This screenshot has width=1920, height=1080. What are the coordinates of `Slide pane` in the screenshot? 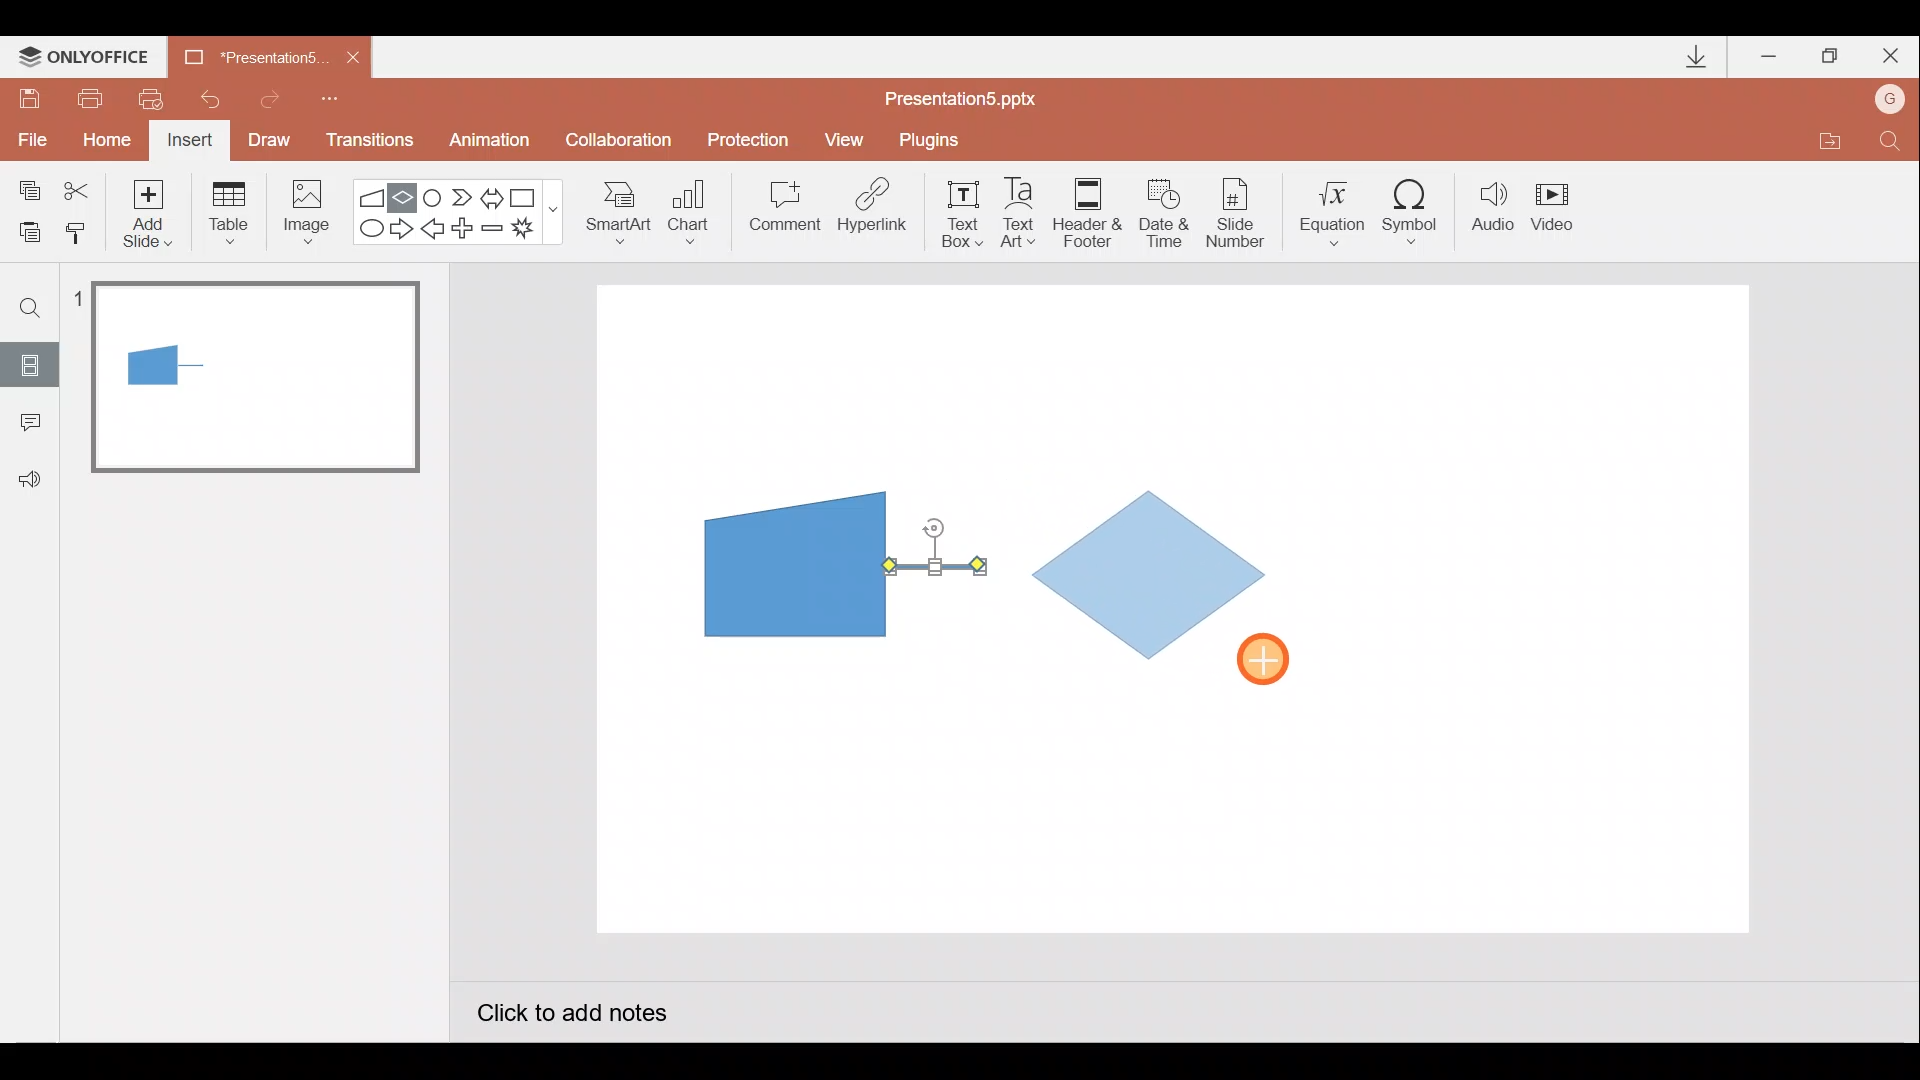 It's located at (259, 579).